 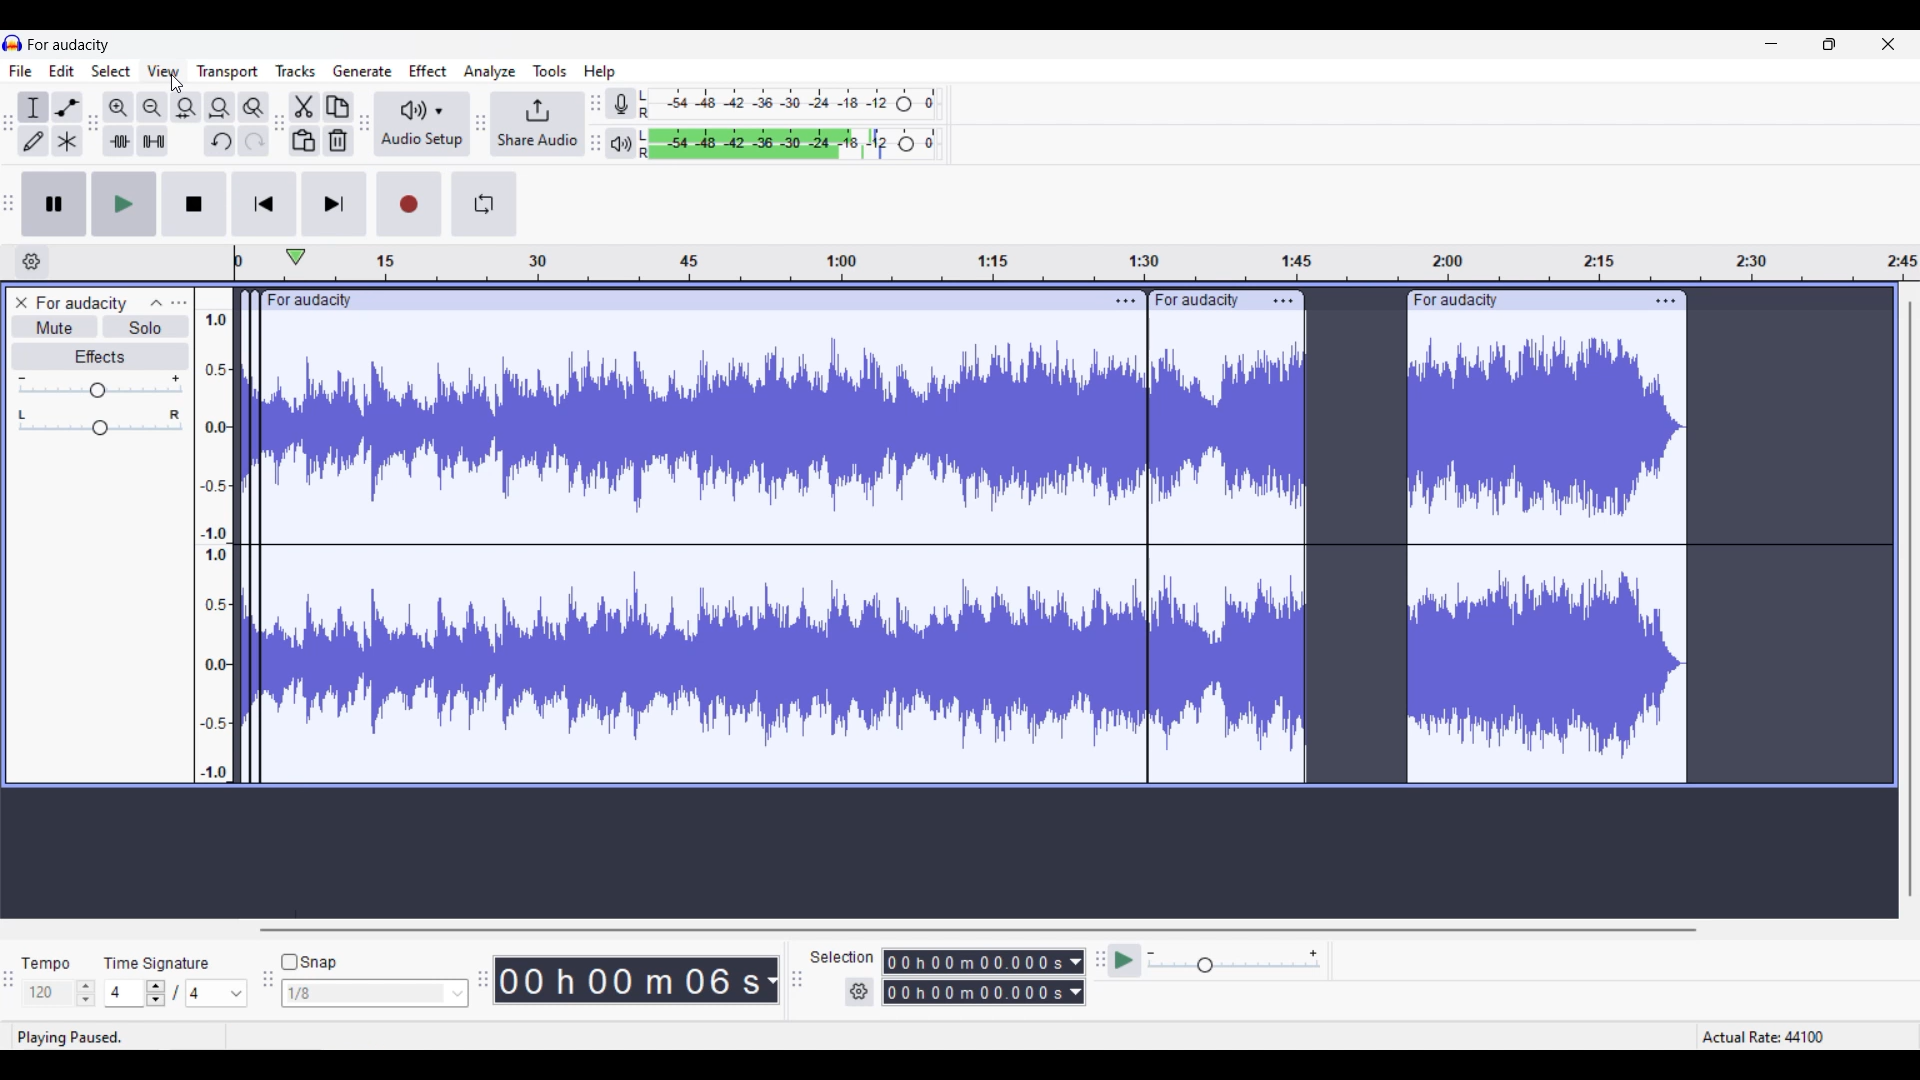 What do you see at coordinates (409, 204) in the screenshot?
I see `Record/Record new track` at bounding box center [409, 204].